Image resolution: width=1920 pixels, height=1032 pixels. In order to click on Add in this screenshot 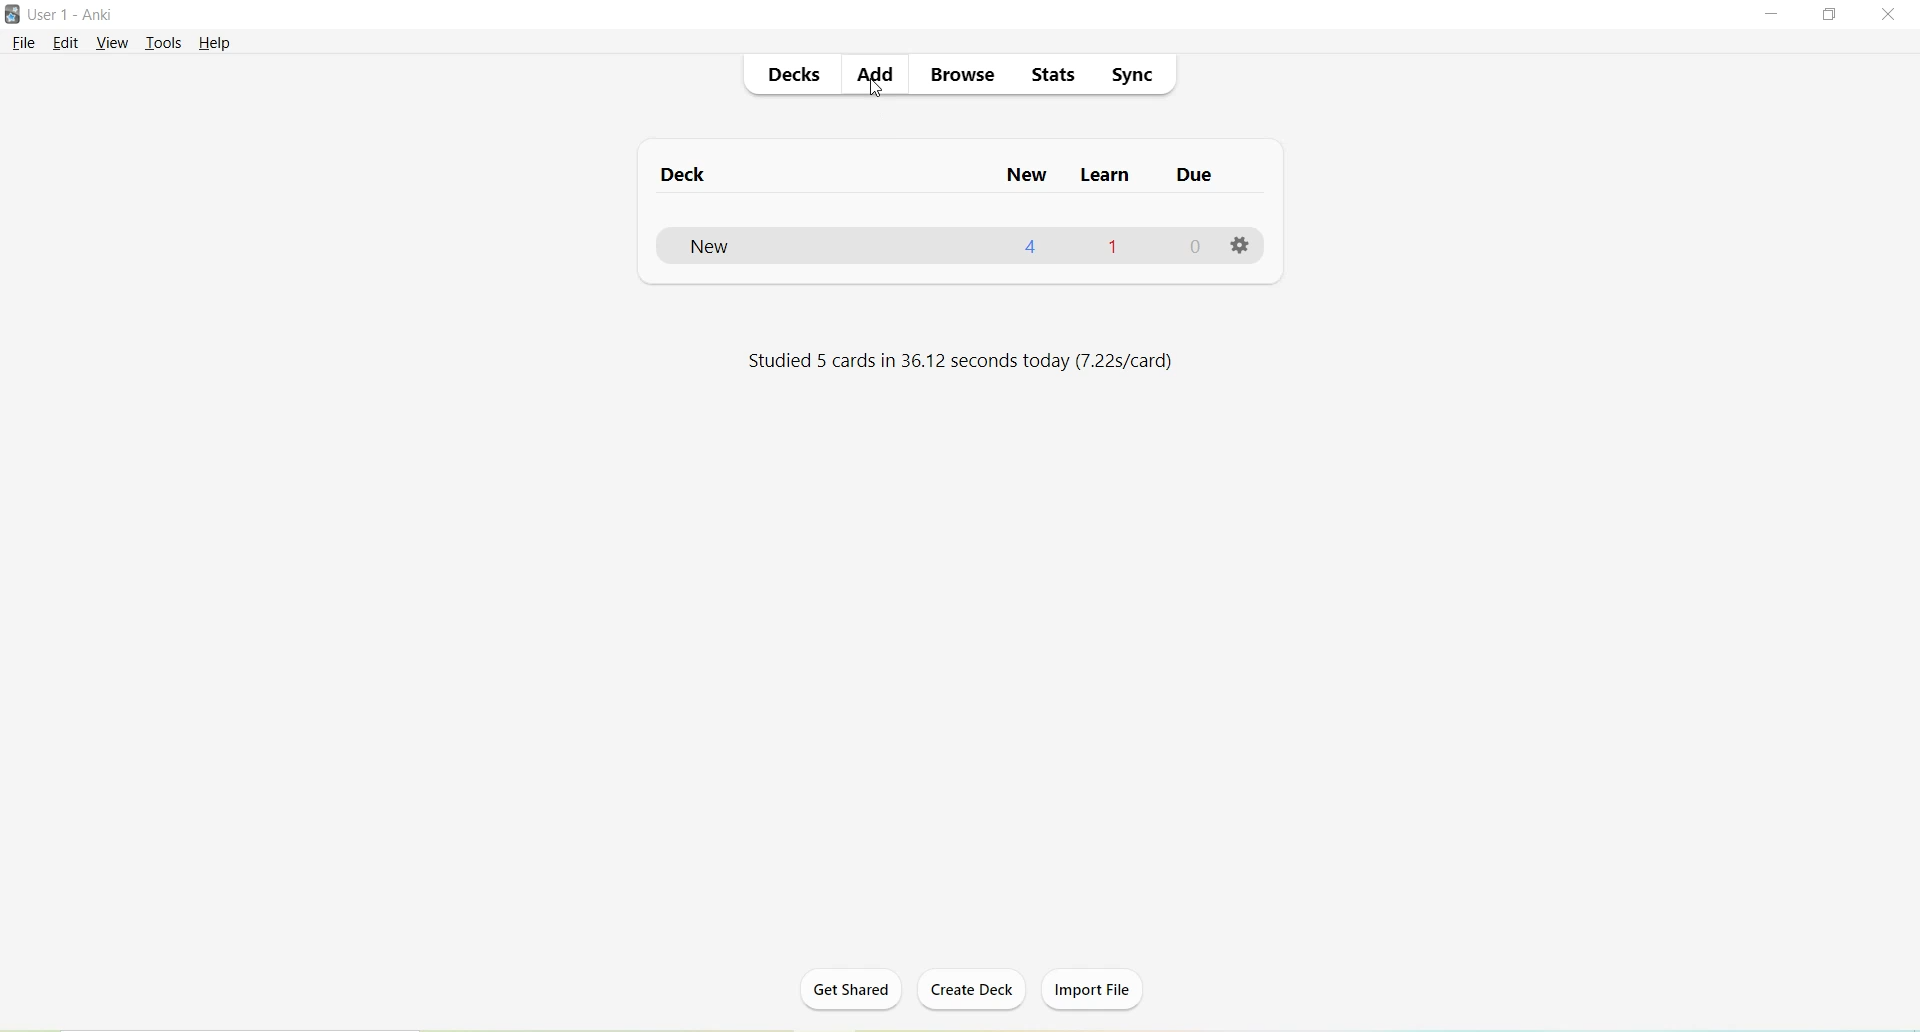, I will do `click(872, 76)`.